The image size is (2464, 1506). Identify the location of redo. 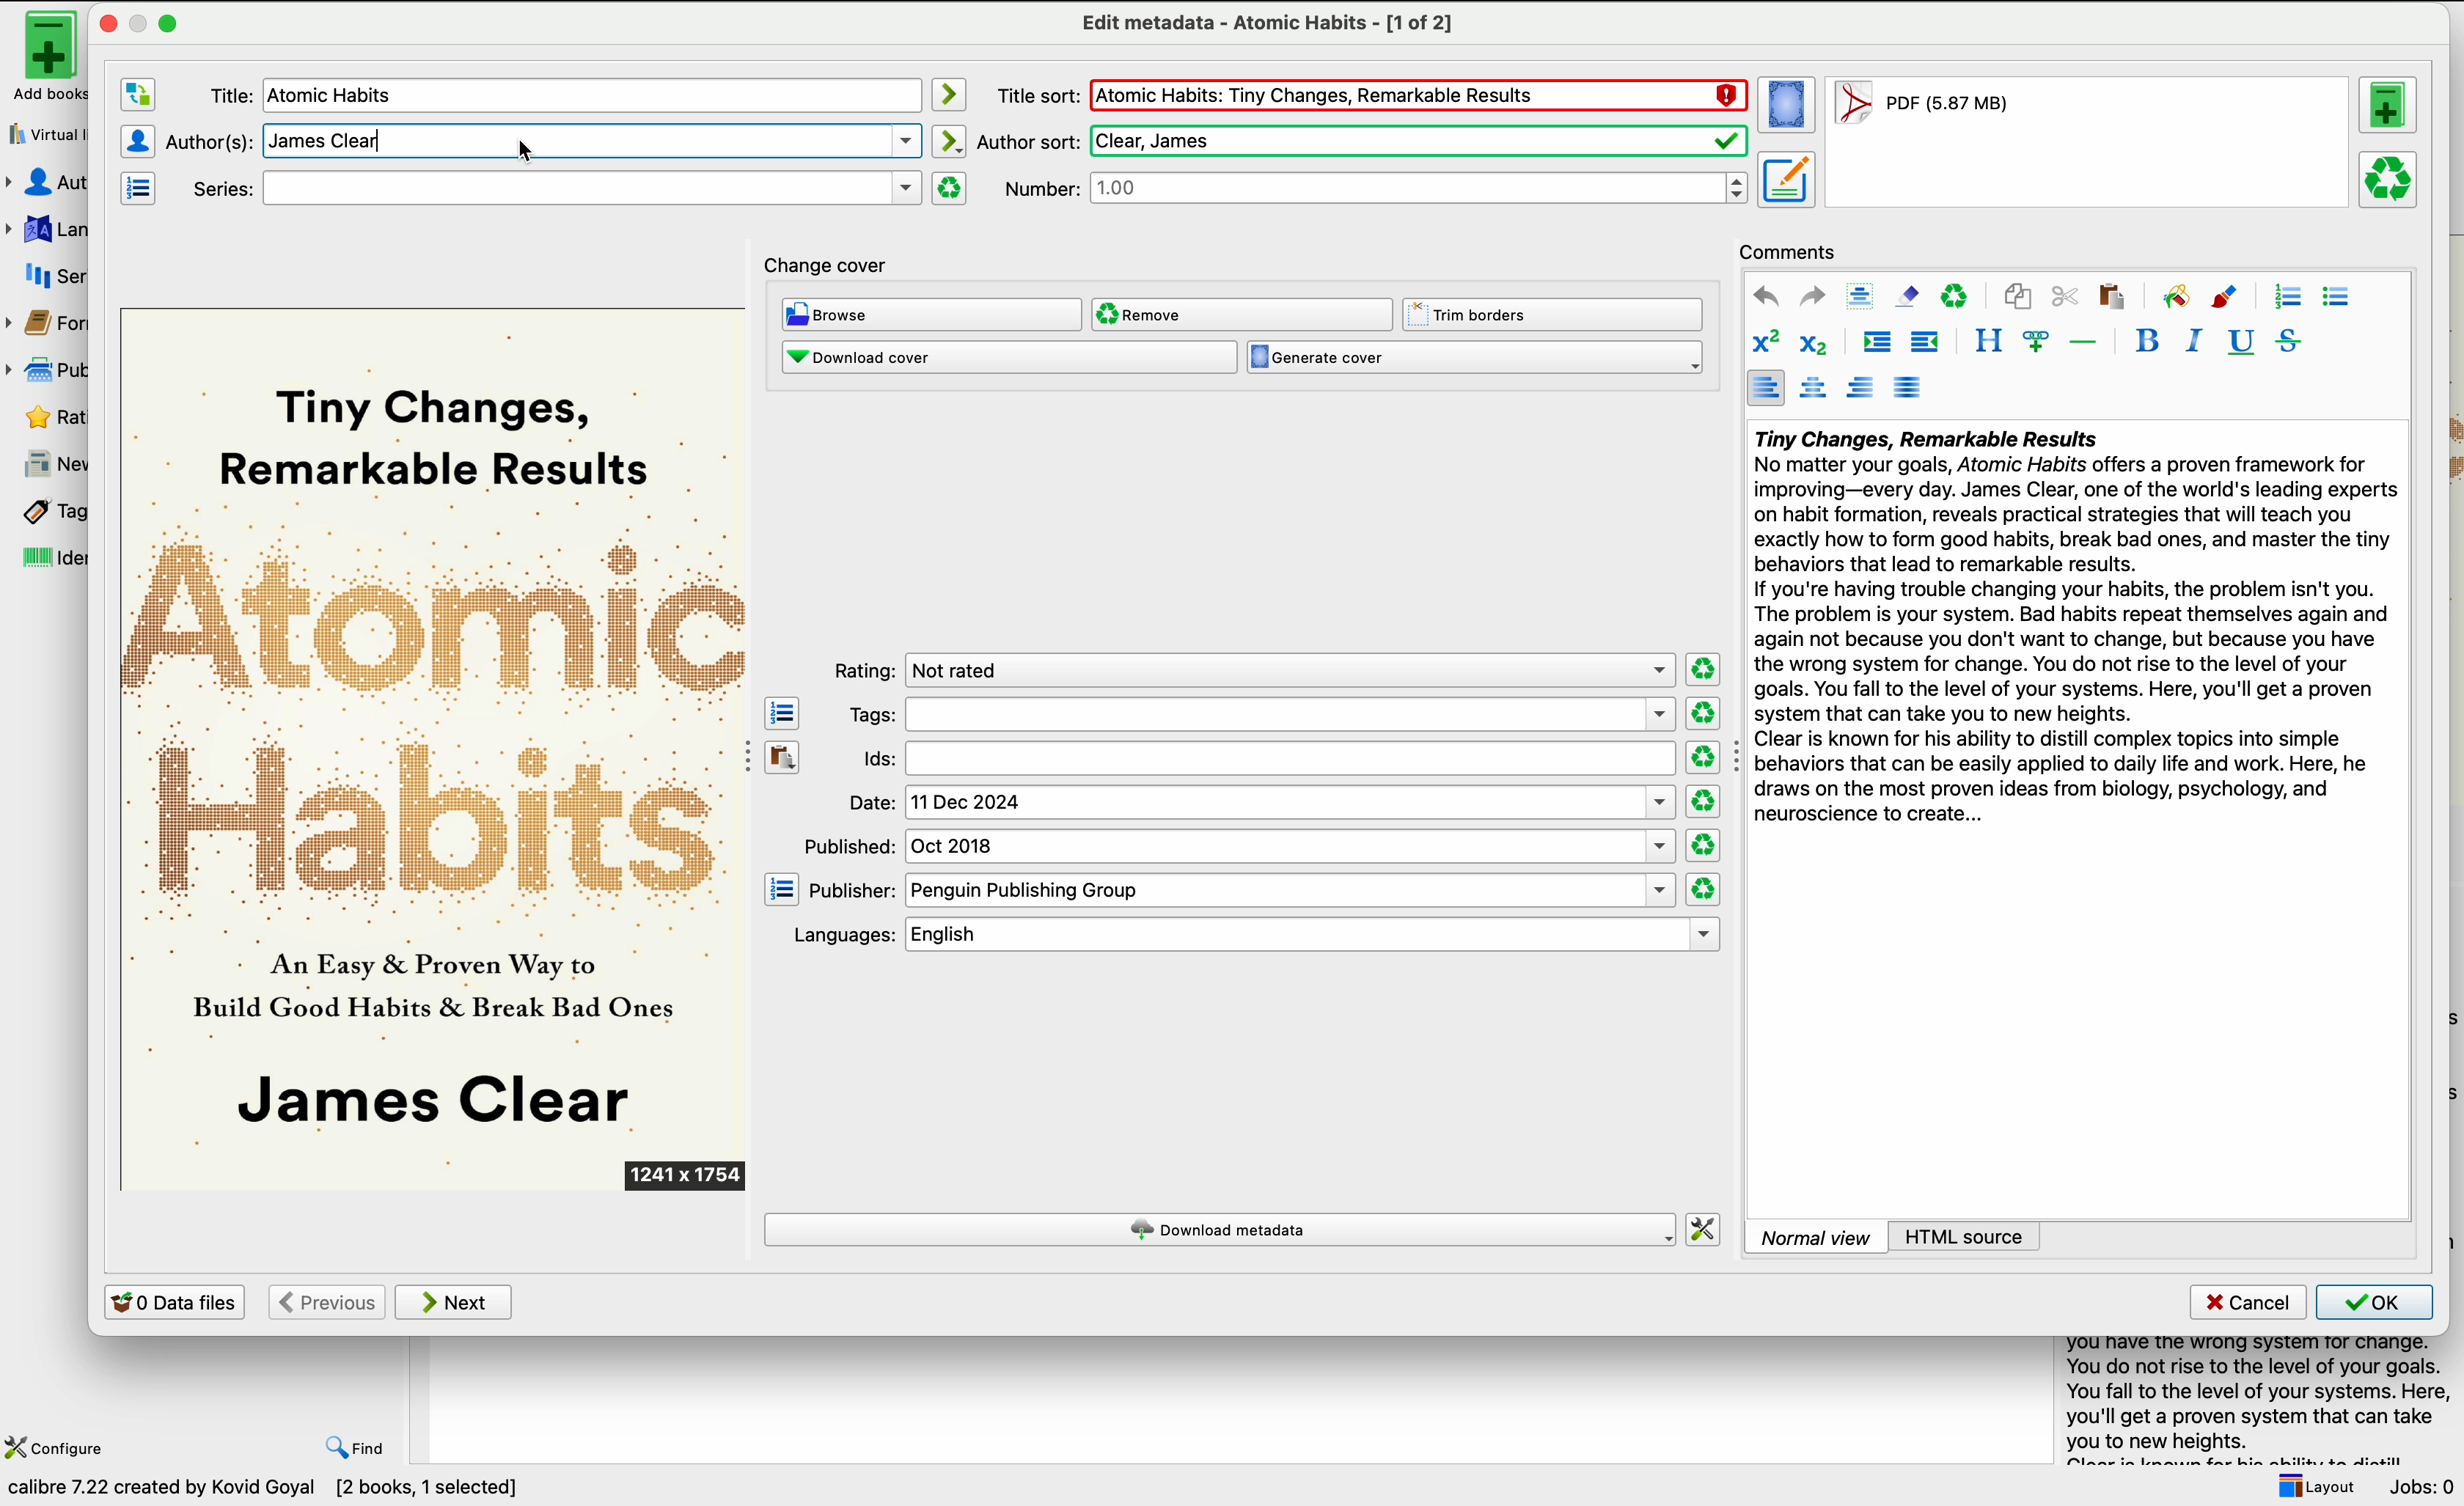
(1813, 297).